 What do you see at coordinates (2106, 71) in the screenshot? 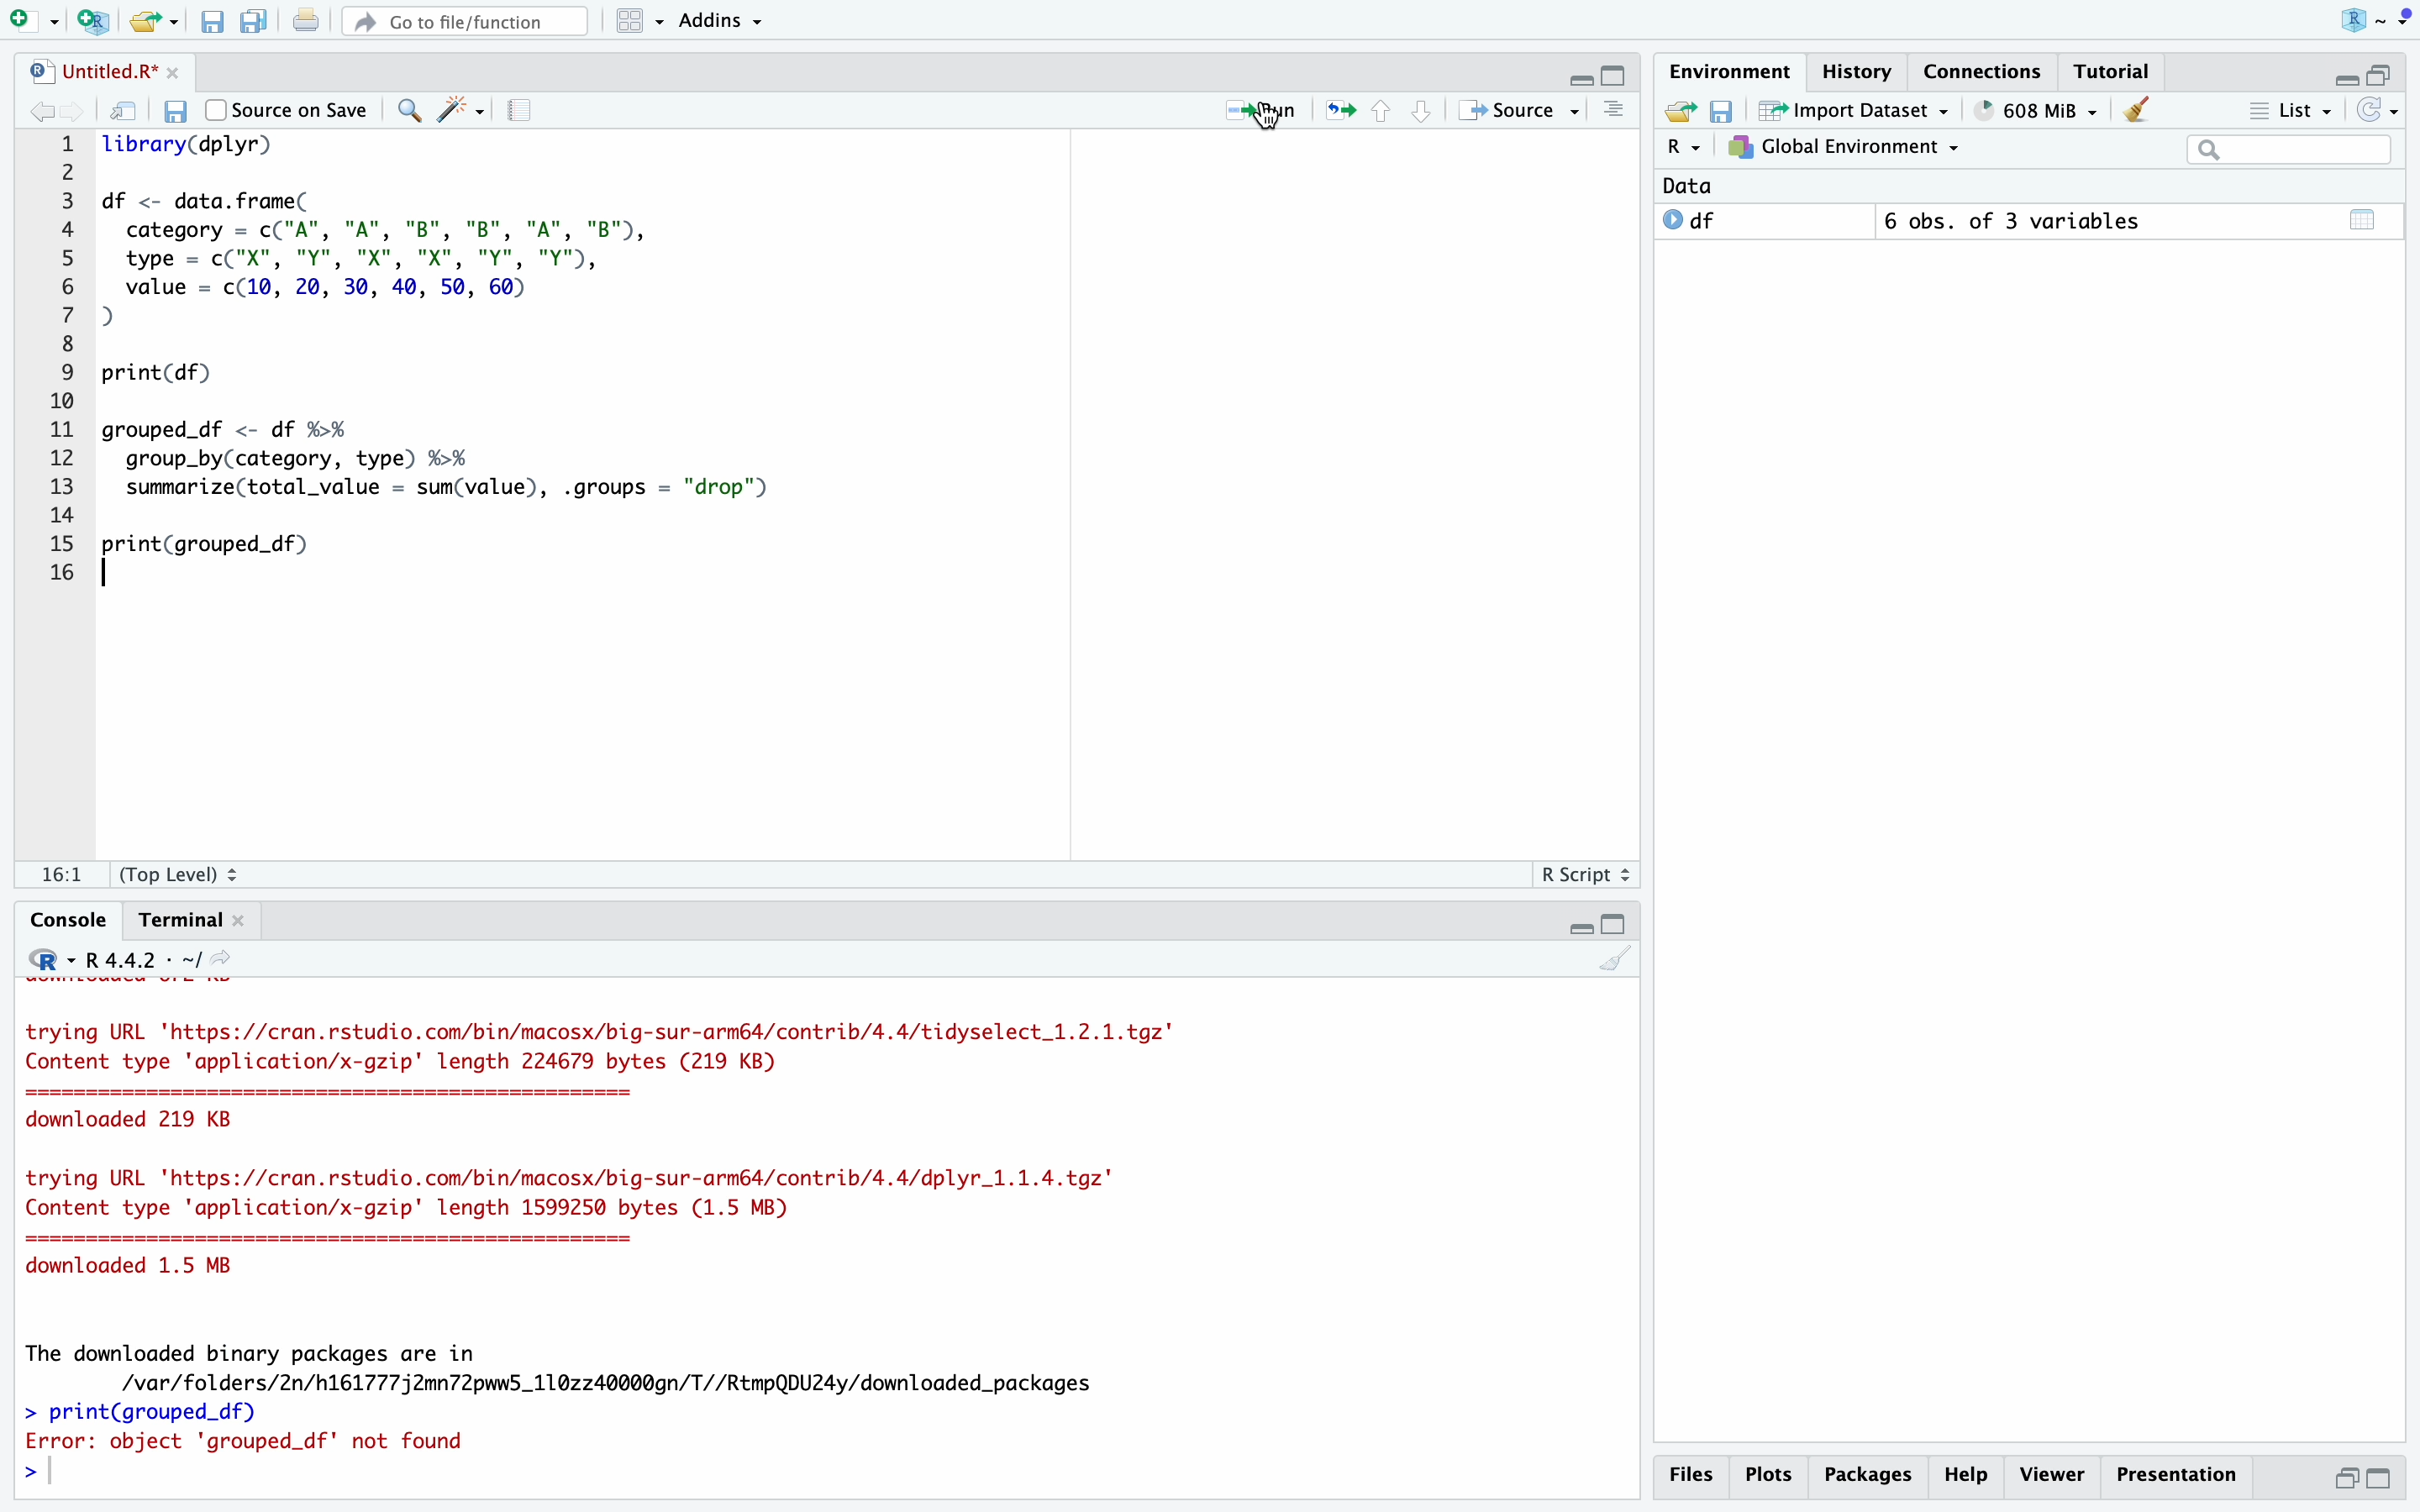
I see `Tutorial` at bounding box center [2106, 71].